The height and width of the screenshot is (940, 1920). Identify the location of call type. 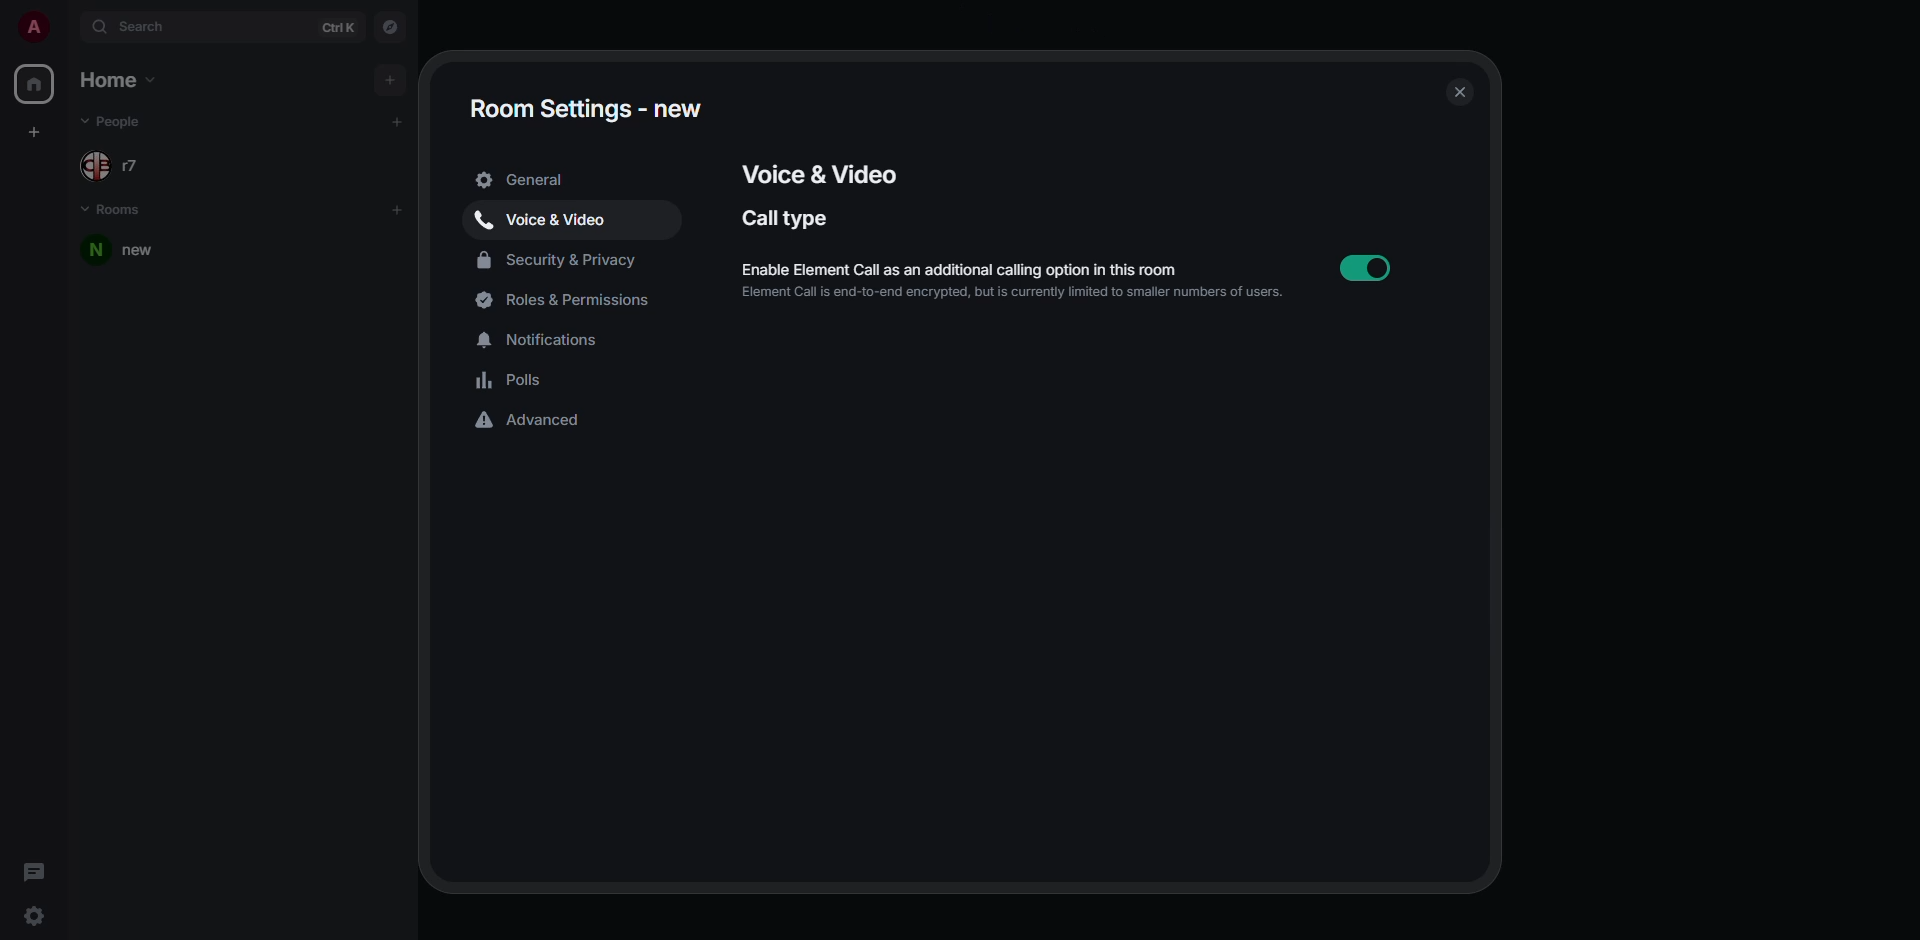
(788, 218).